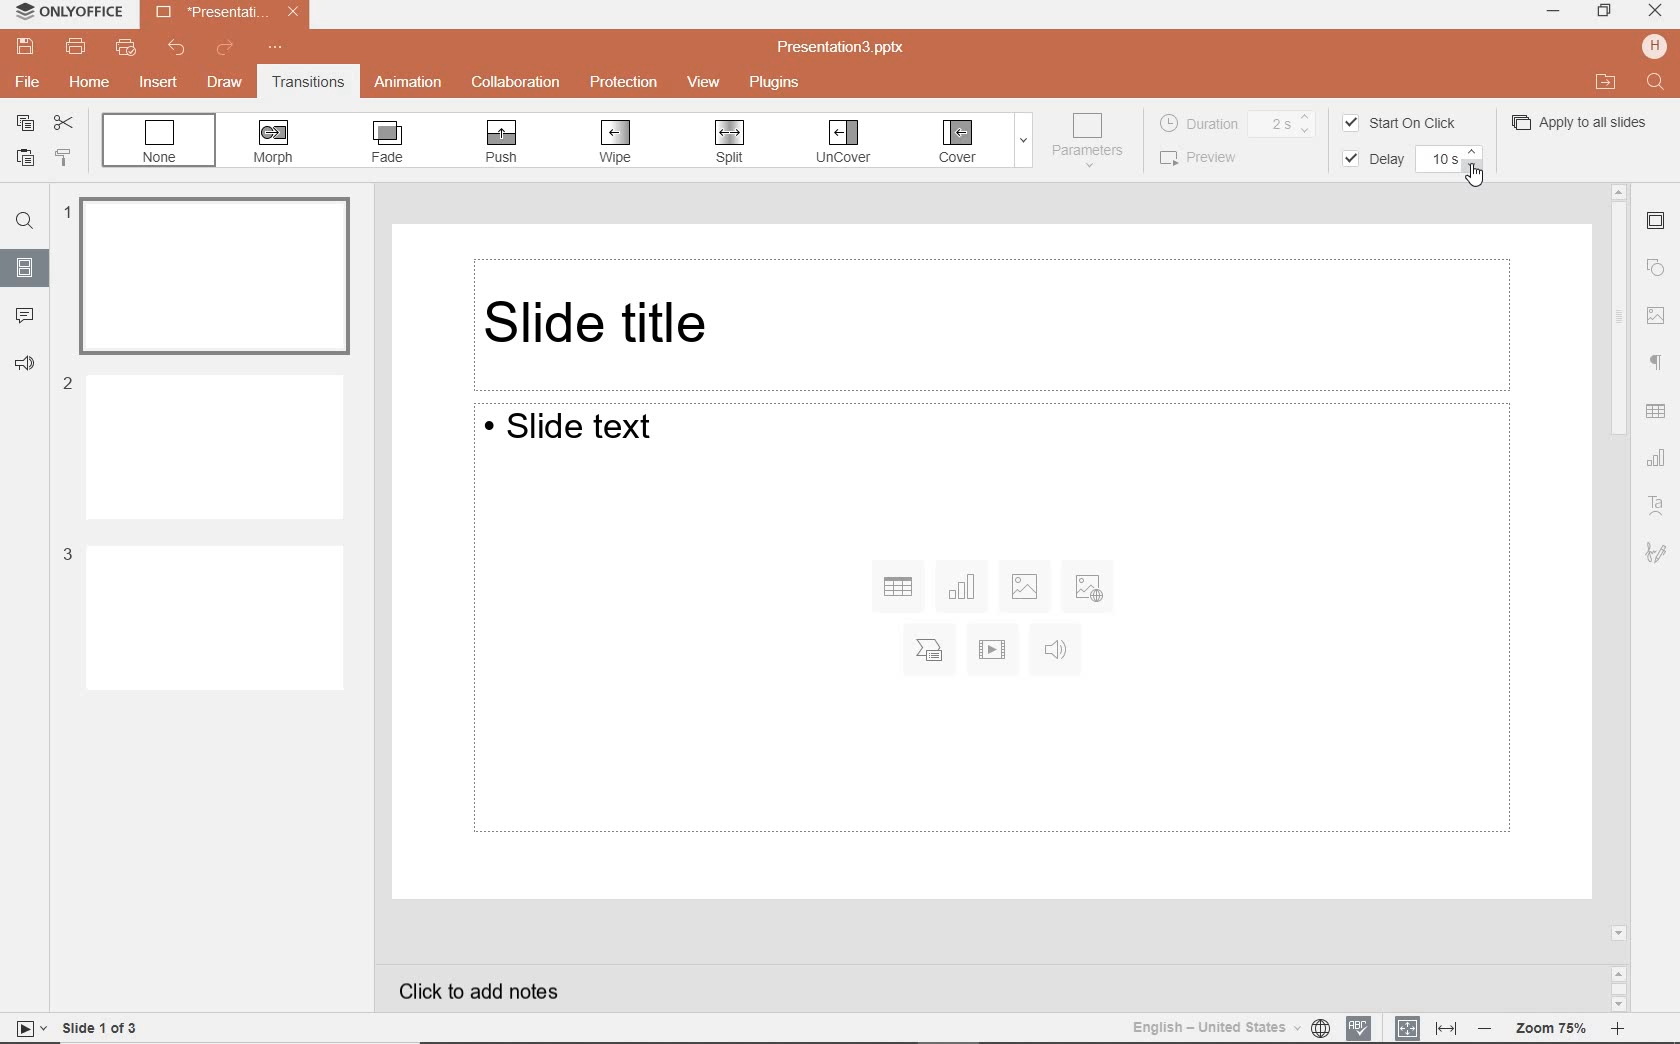 The width and height of the screenshot is (1680, 1044). Describe the element at coordinates (389, 142) in the screenshot. I see `FADE` at that location.